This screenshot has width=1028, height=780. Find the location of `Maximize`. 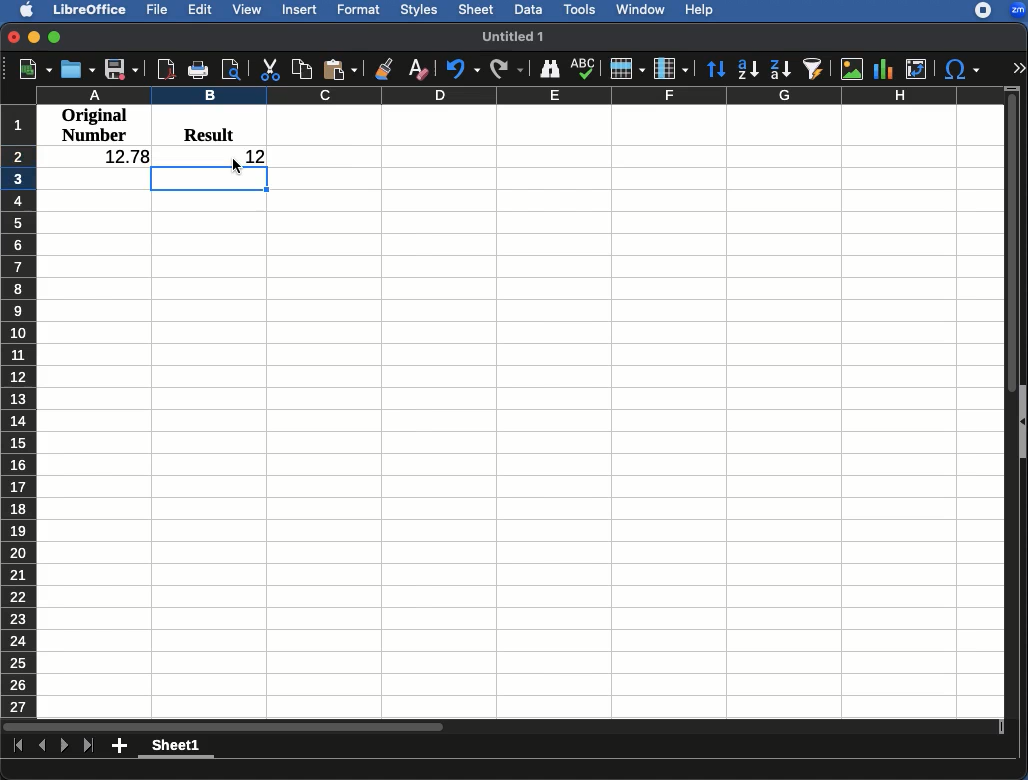

Maximize is located at coordinates (56, 39).